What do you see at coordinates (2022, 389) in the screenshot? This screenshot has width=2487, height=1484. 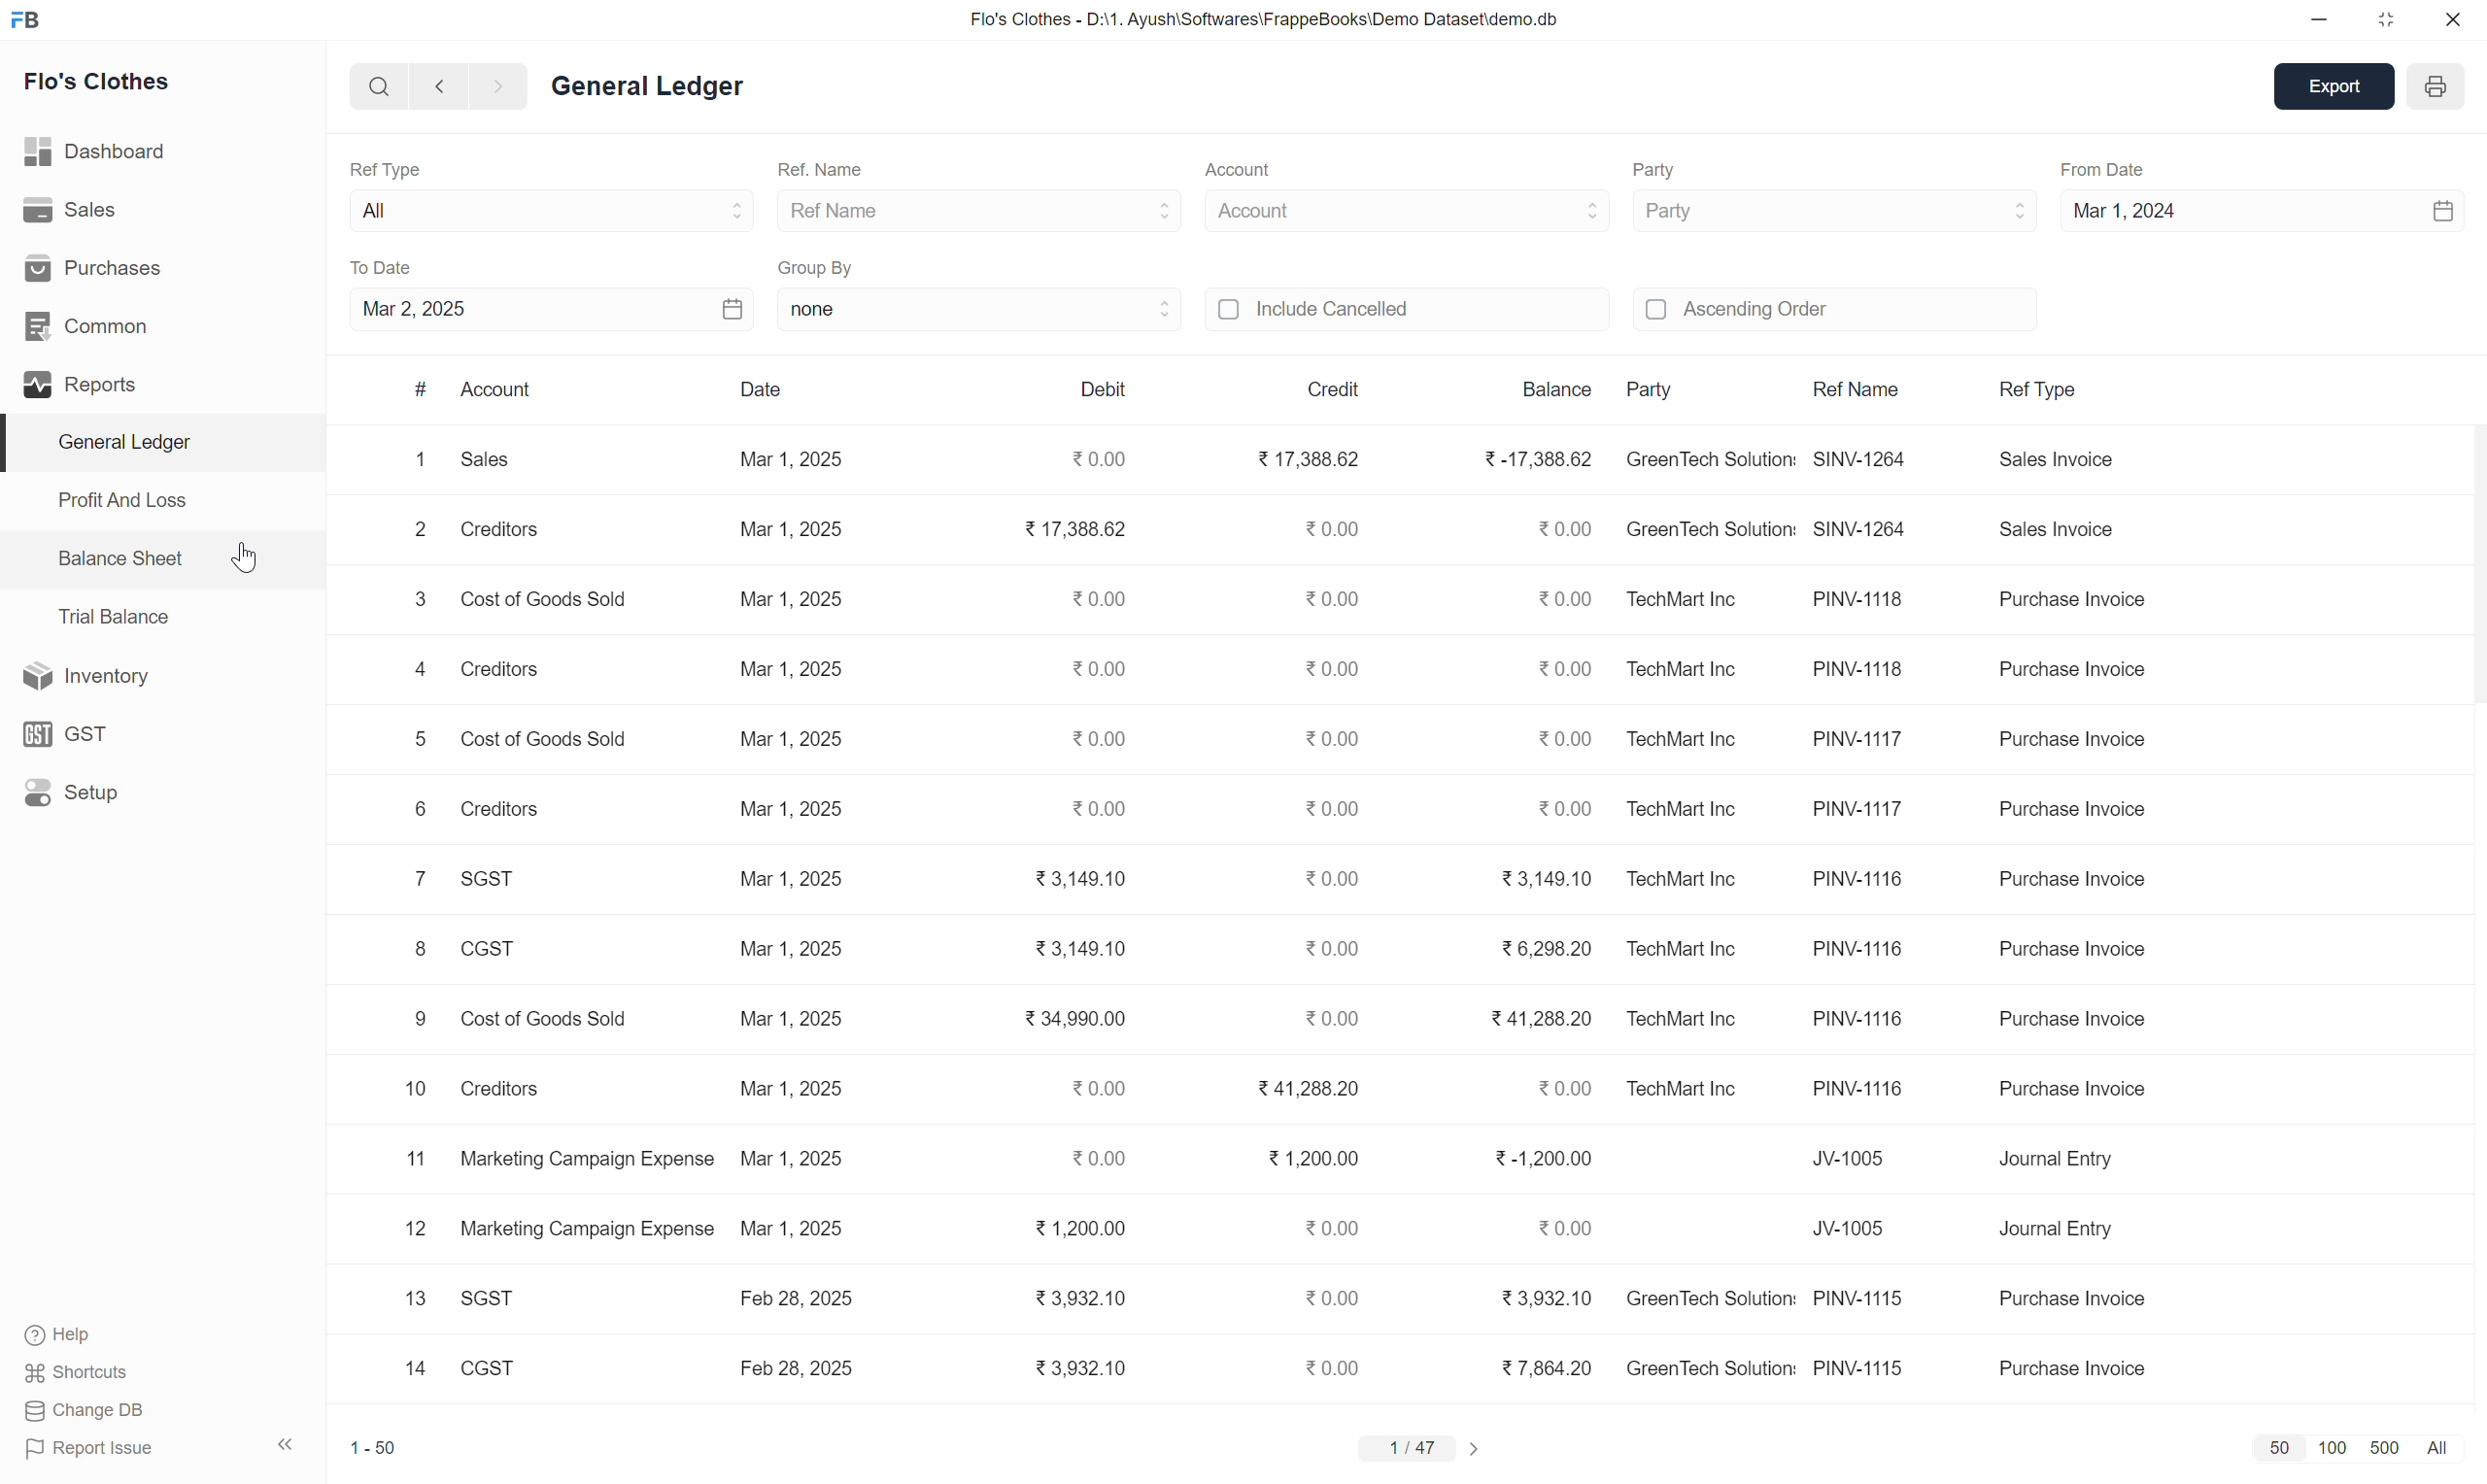 I see `Ref Type` at bounding box center [2022, 389].